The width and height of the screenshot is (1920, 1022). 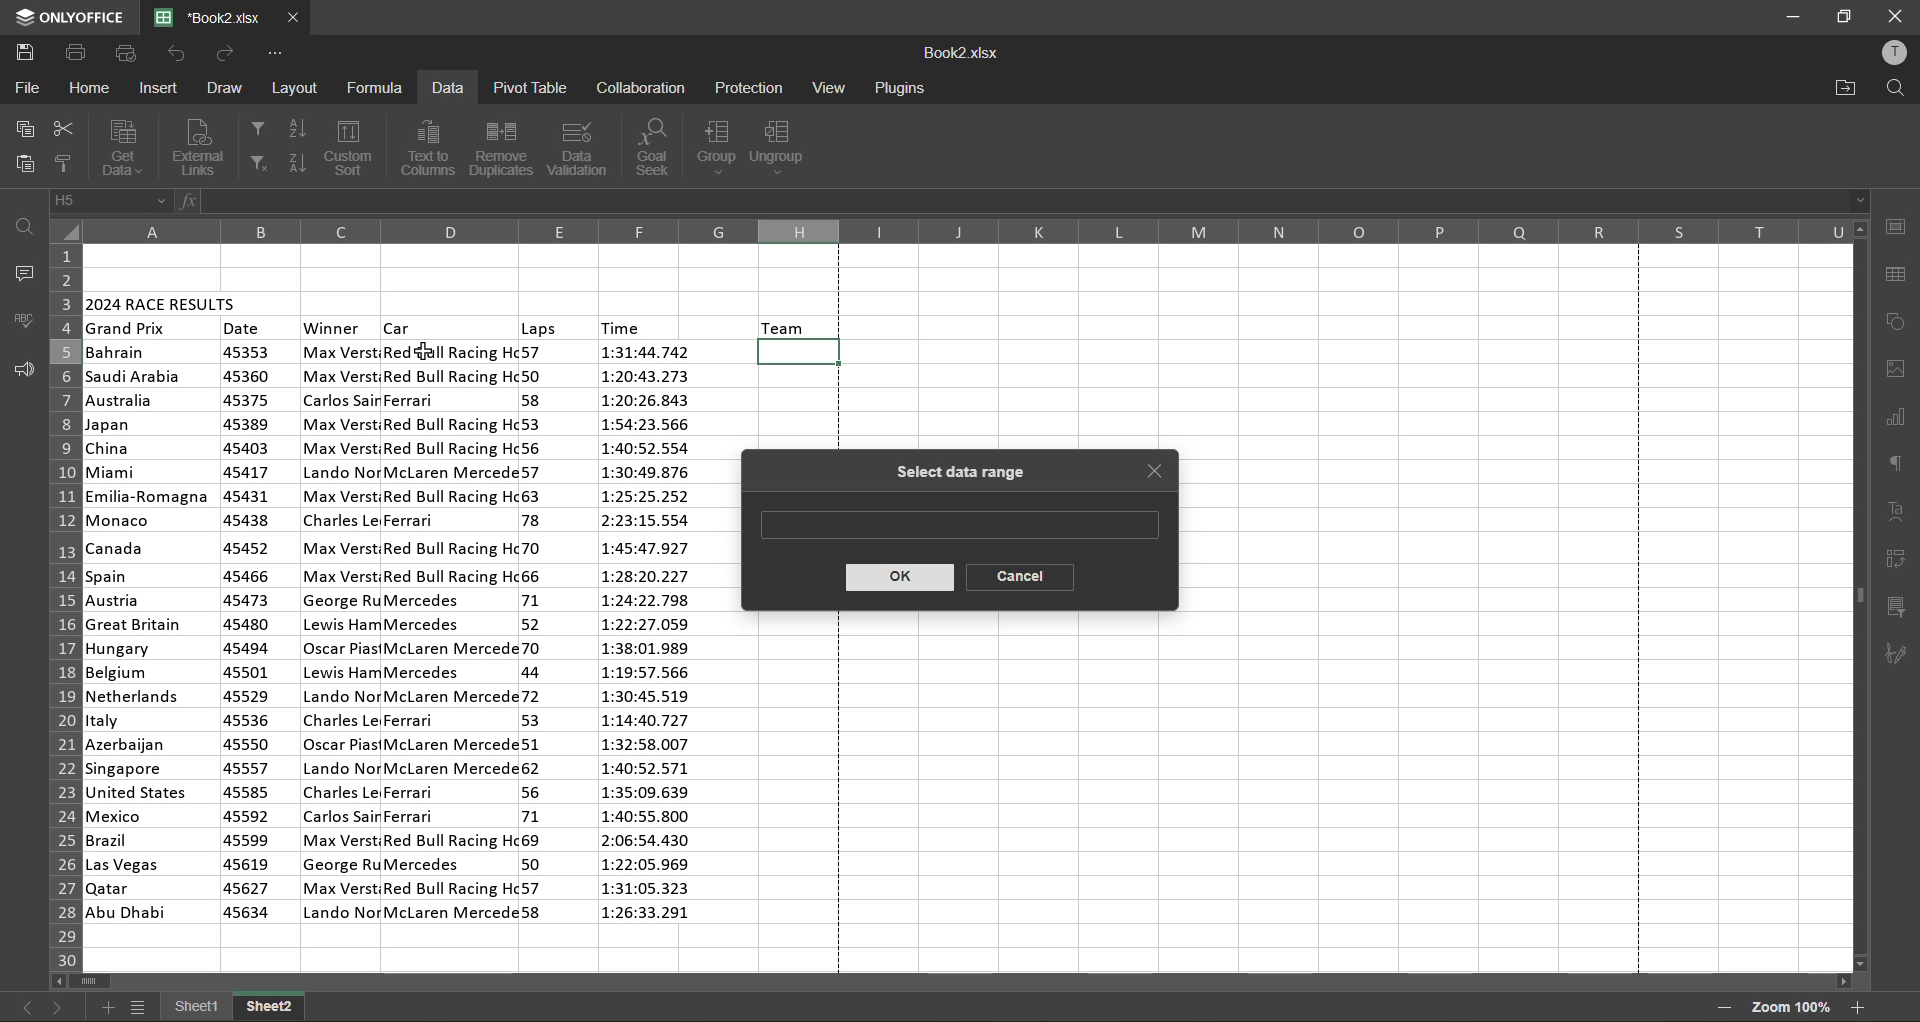 I want to click on quick print, so click(x=124, y=53).